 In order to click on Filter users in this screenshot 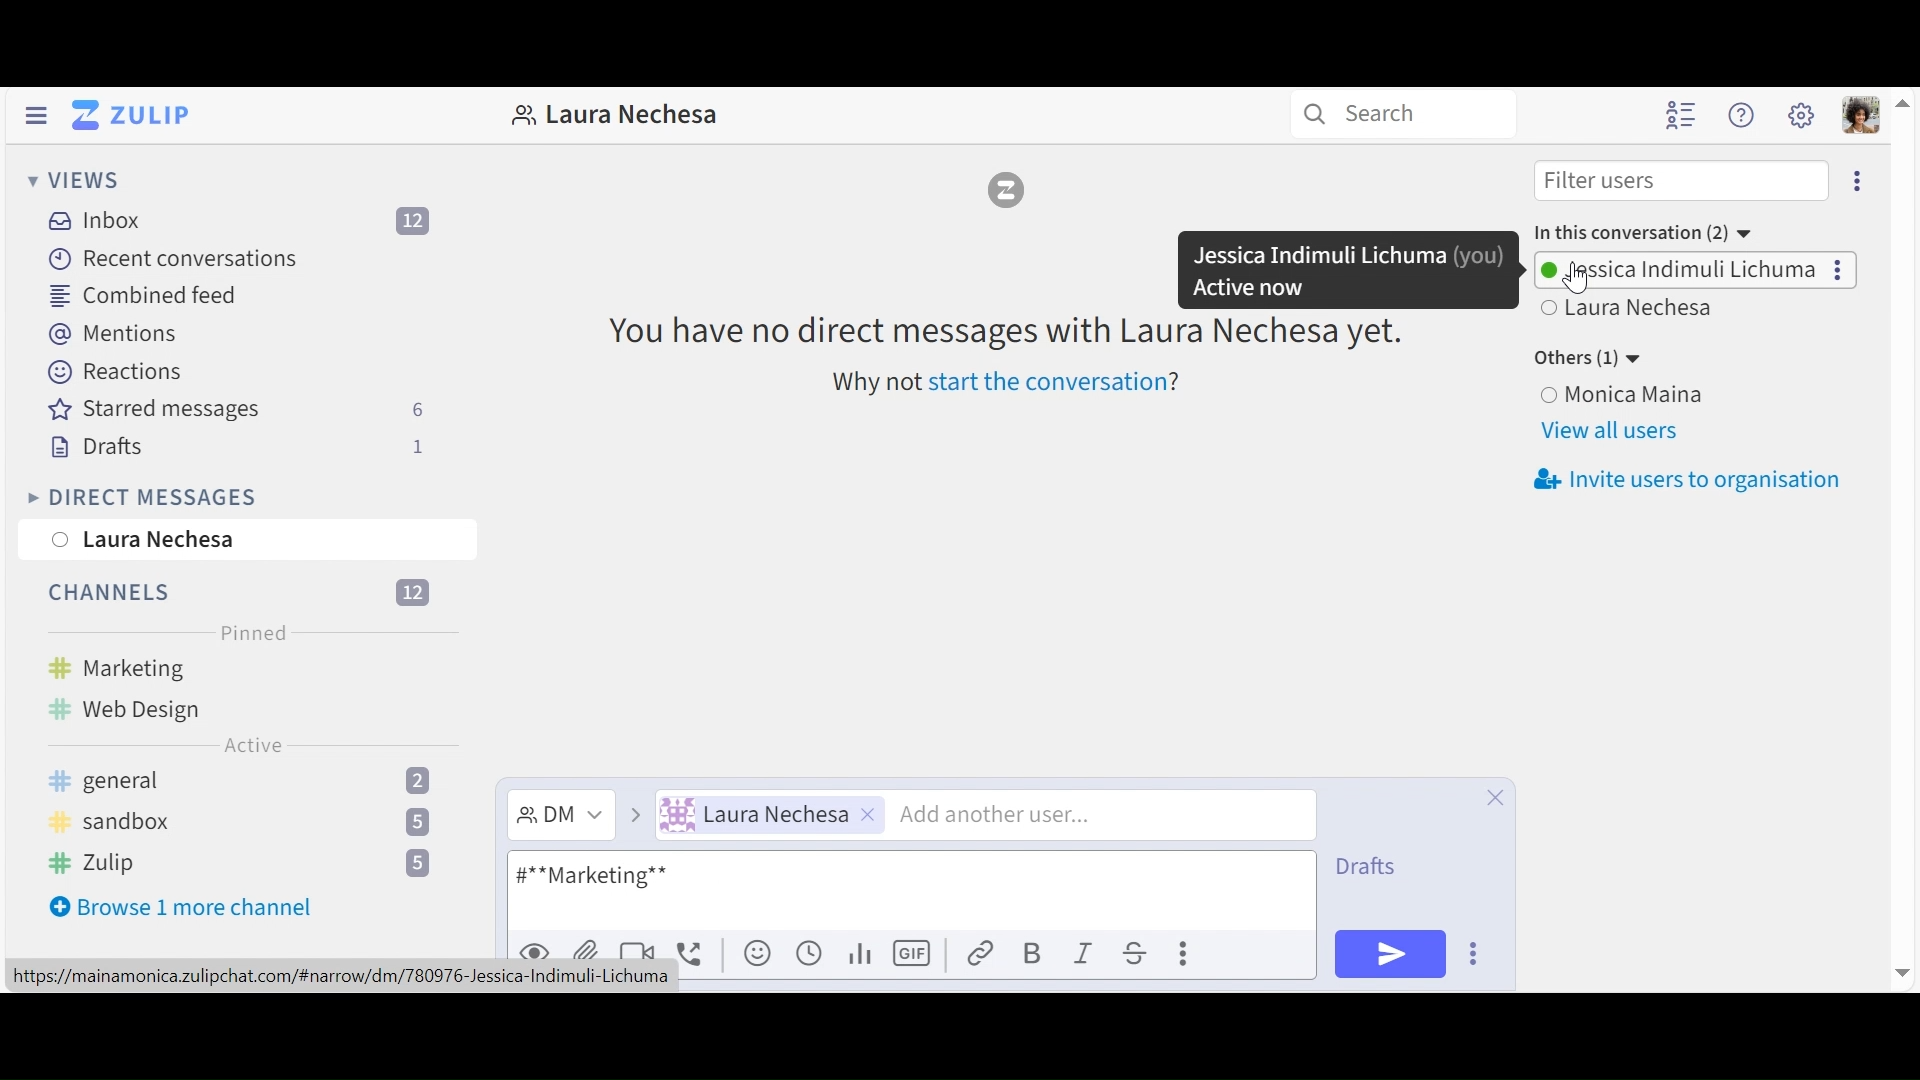, I will do `click(1680, 181)`.